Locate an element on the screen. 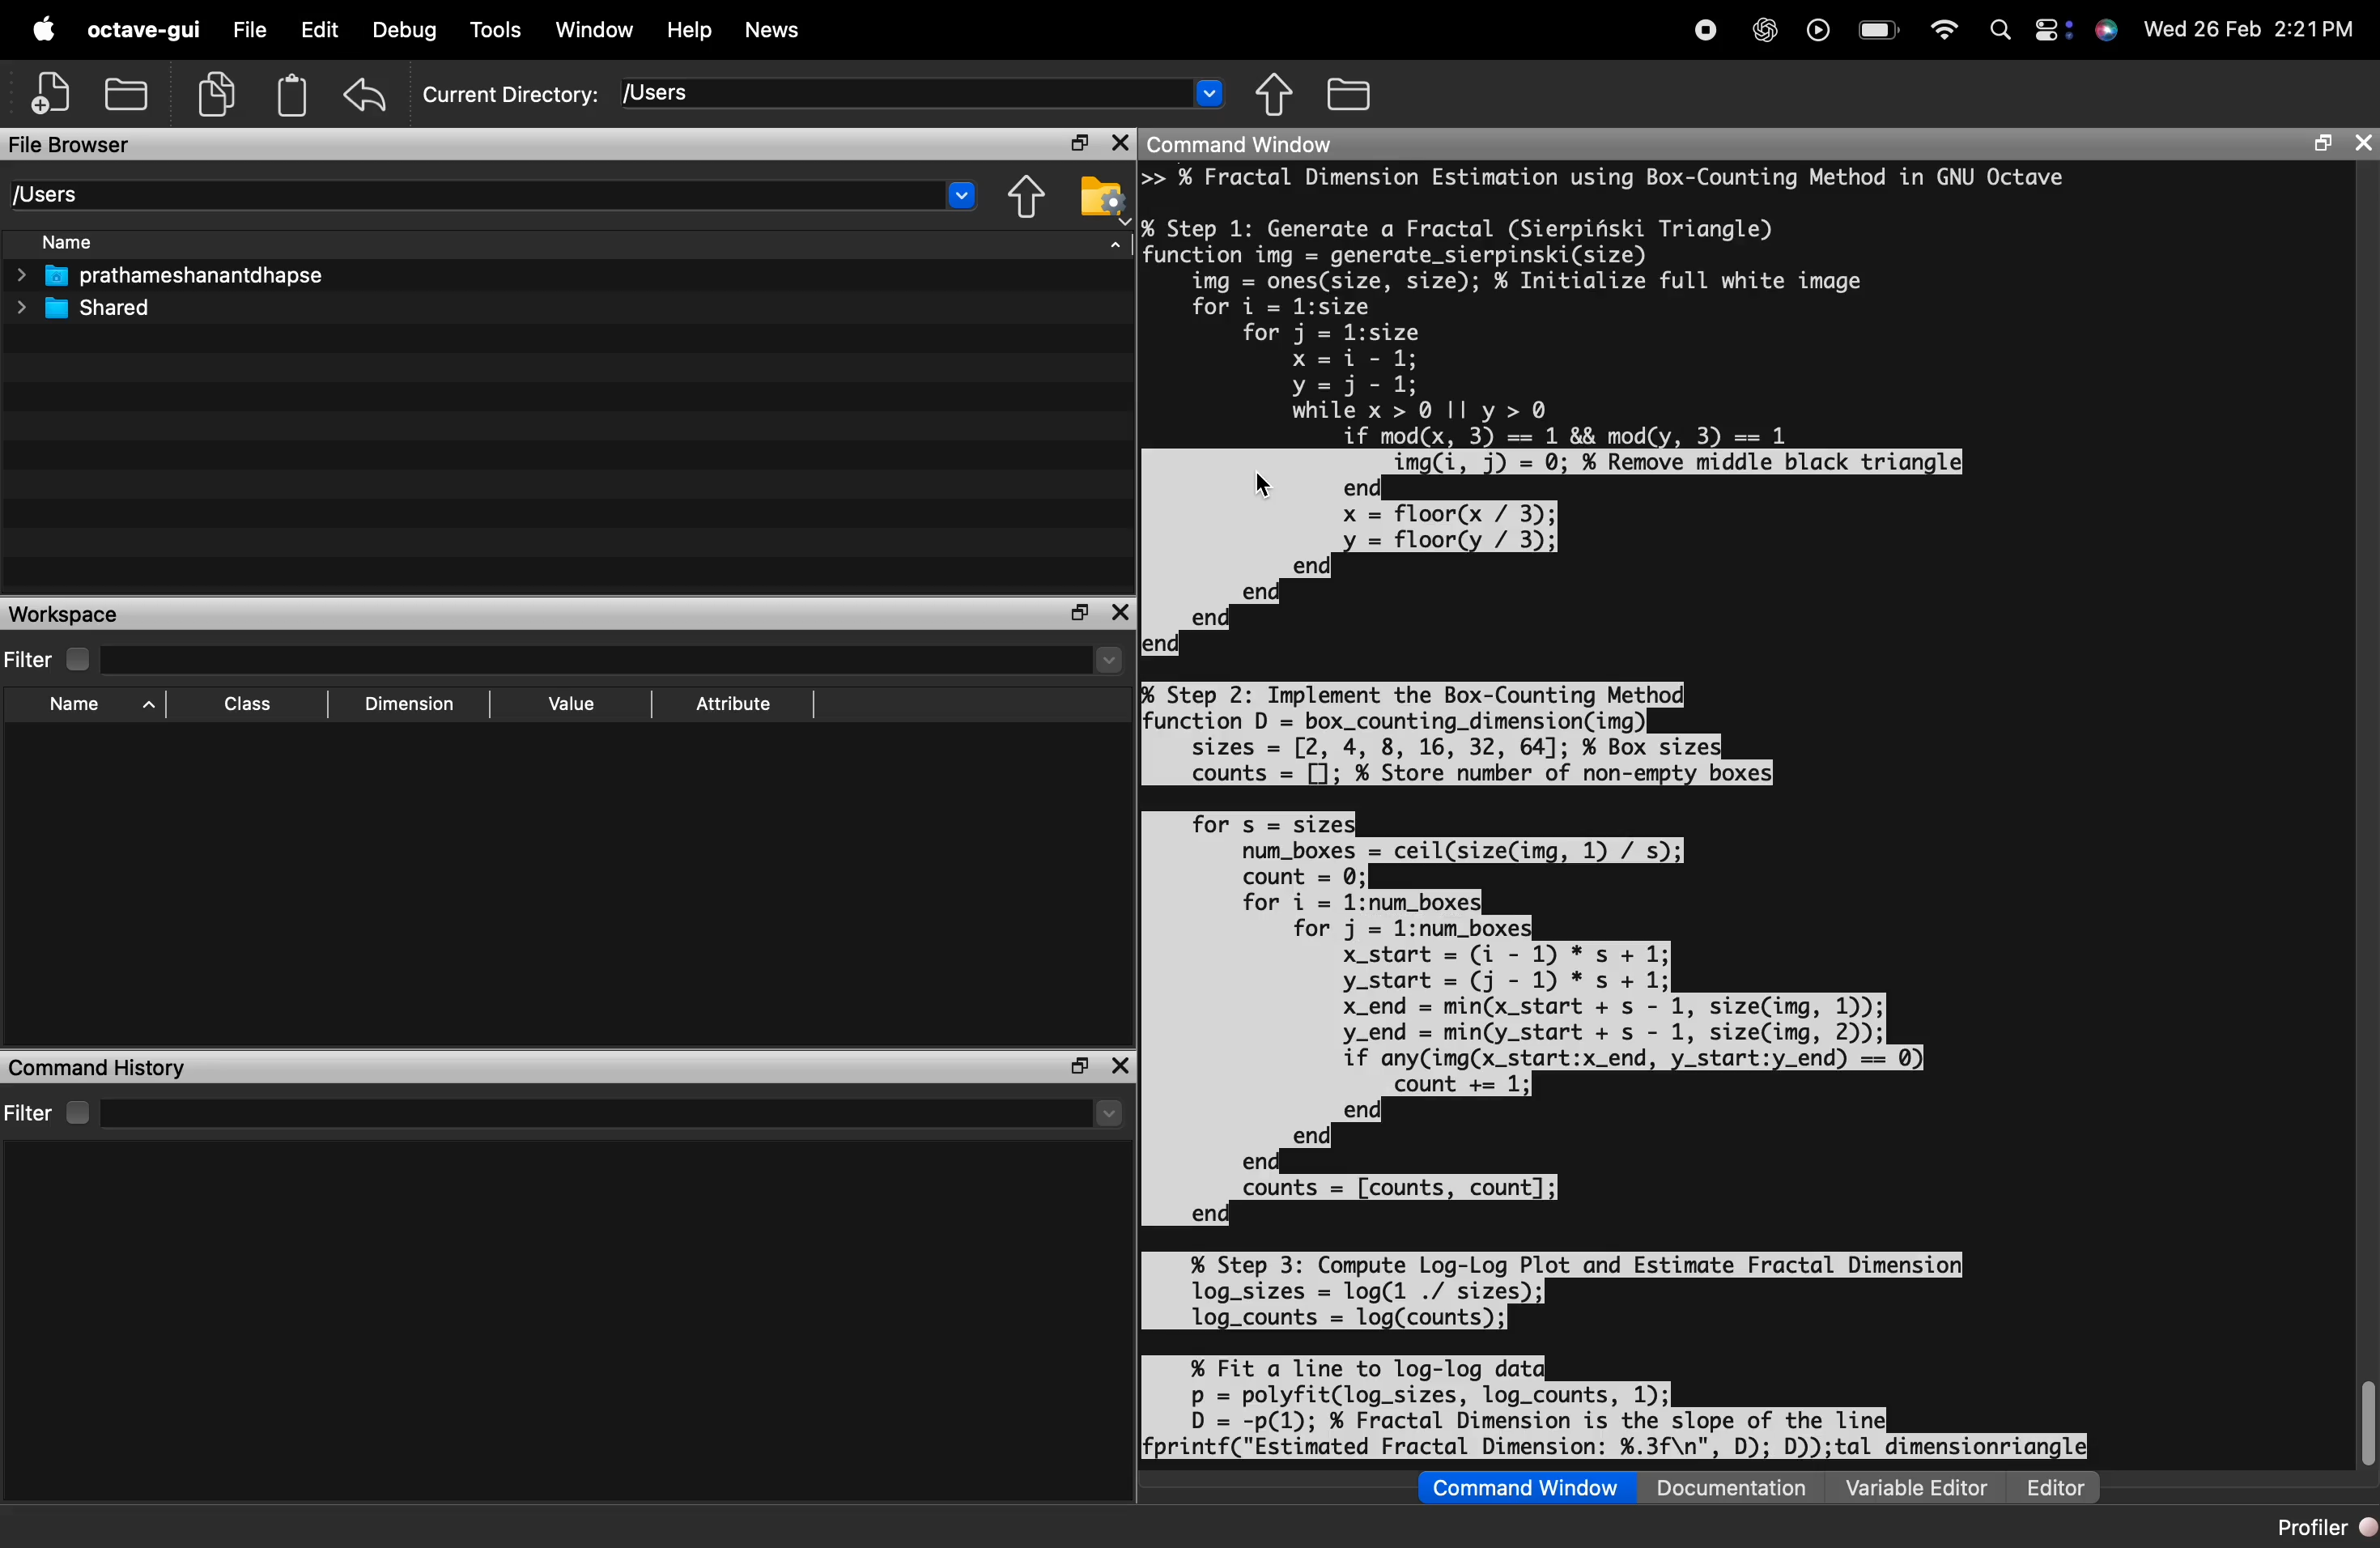 The image size is (2380, 1548). maximise is located at coordinates (2318, 138).